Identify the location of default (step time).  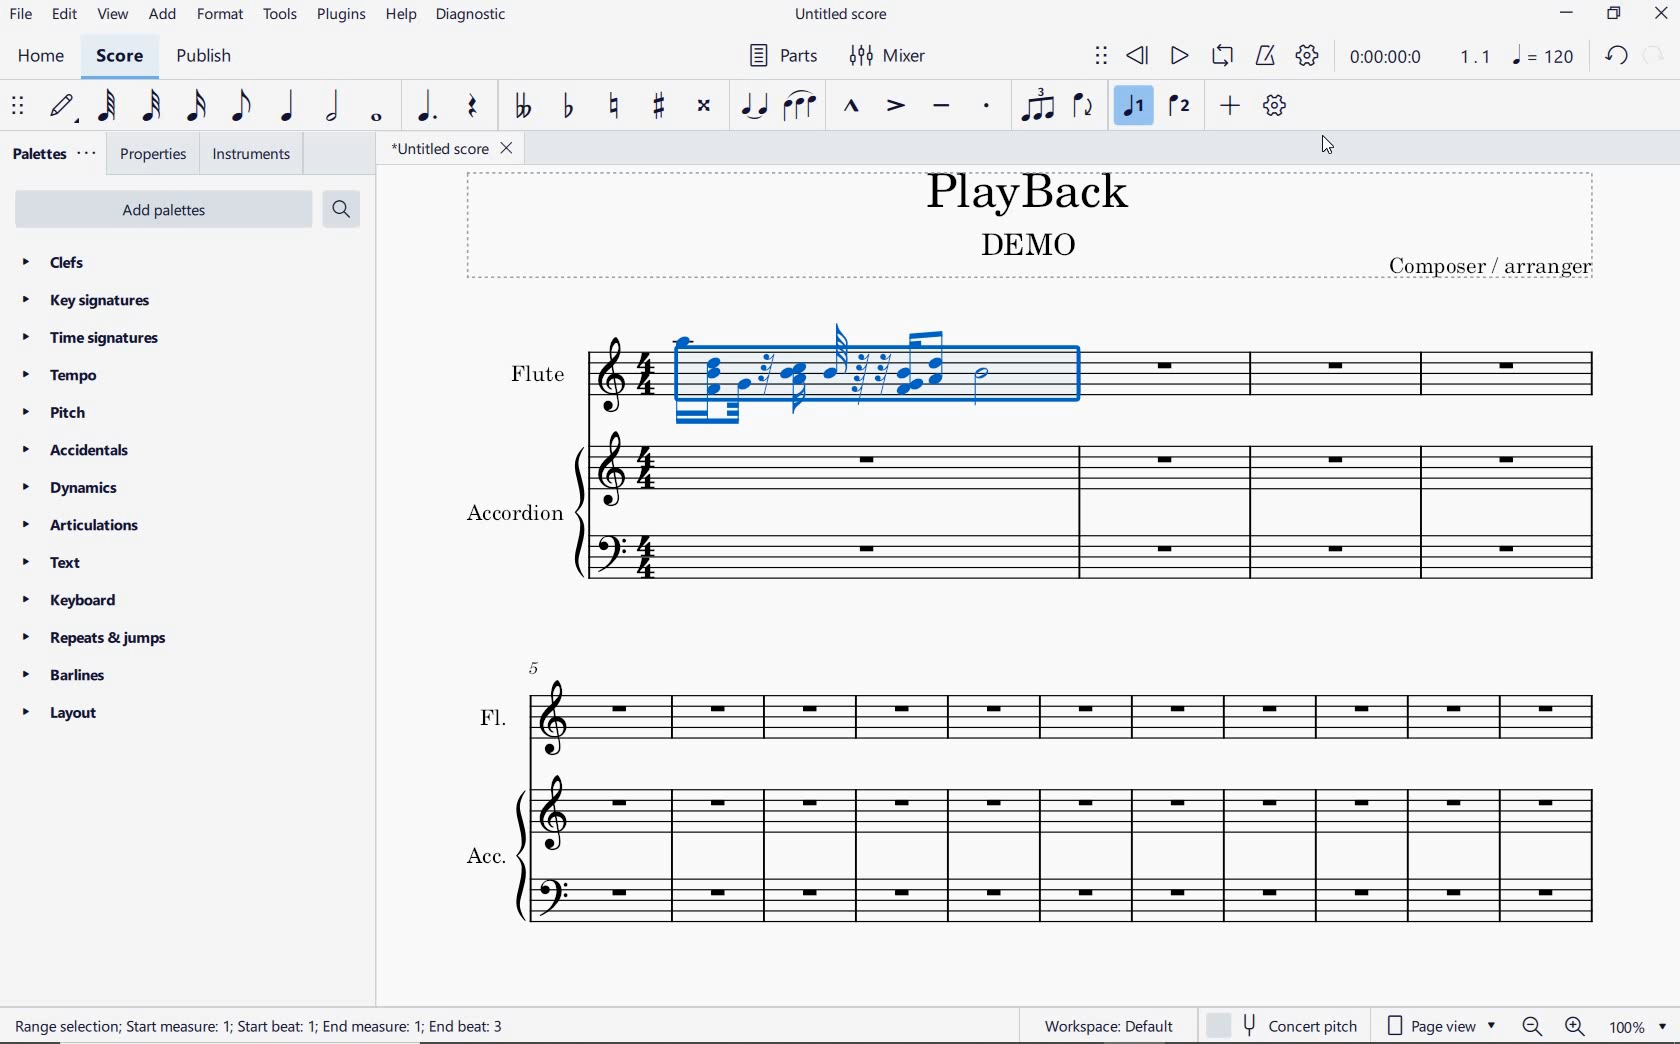
(66, 109).